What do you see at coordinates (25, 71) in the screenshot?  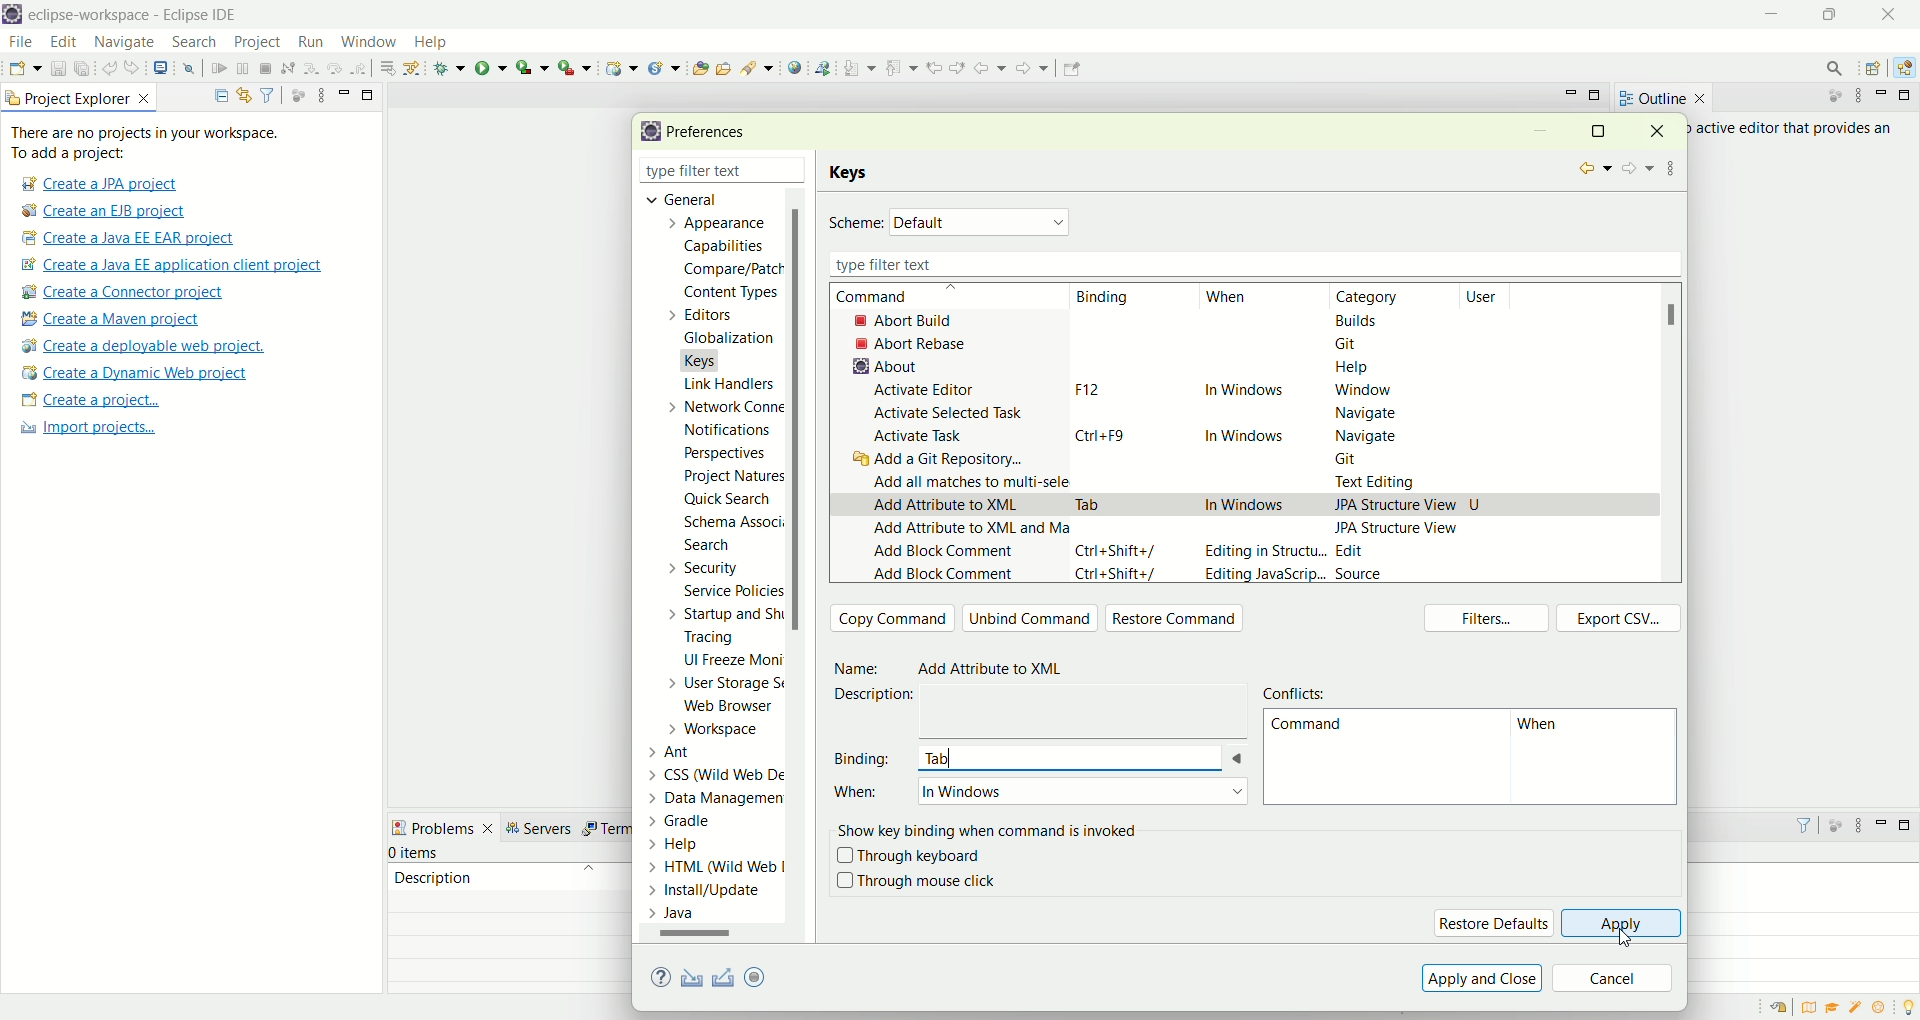 I see `open` at bounding box center [25, 71].